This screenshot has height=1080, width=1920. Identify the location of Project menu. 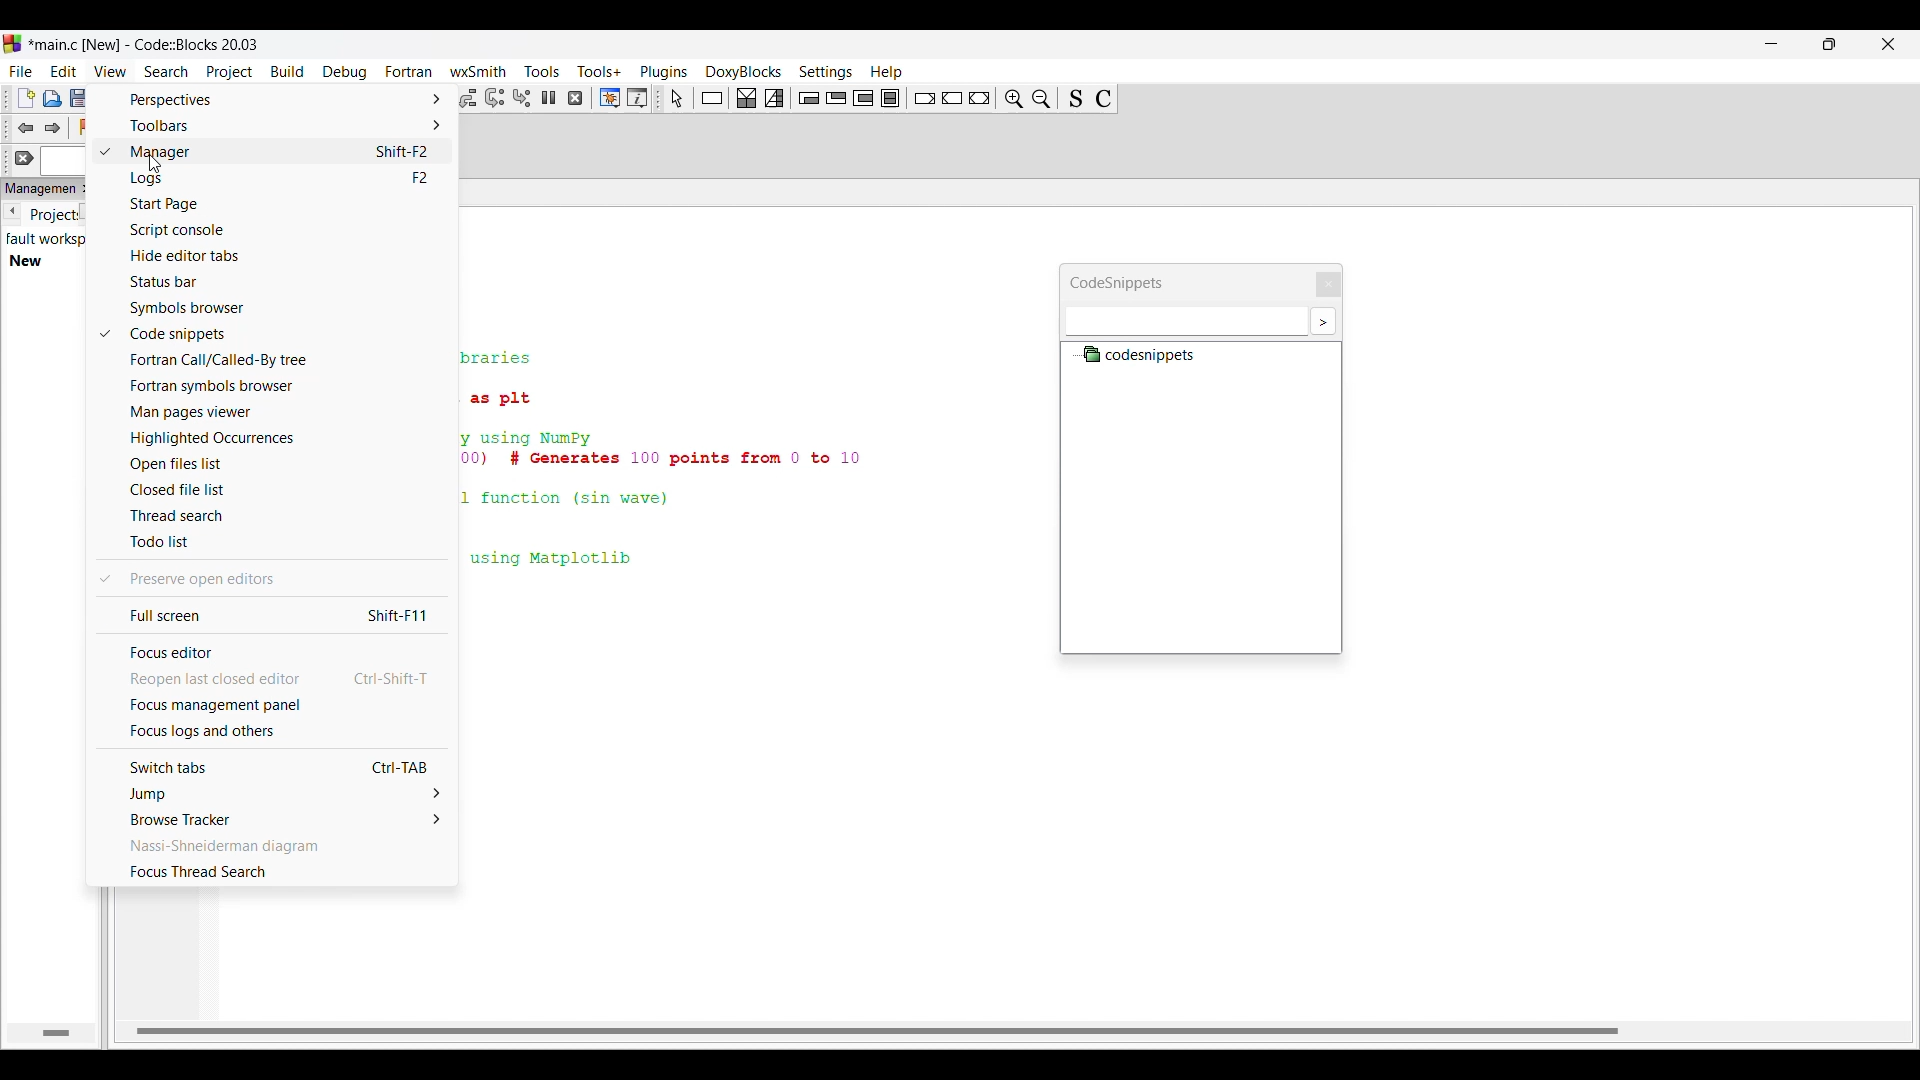
(230, 72).